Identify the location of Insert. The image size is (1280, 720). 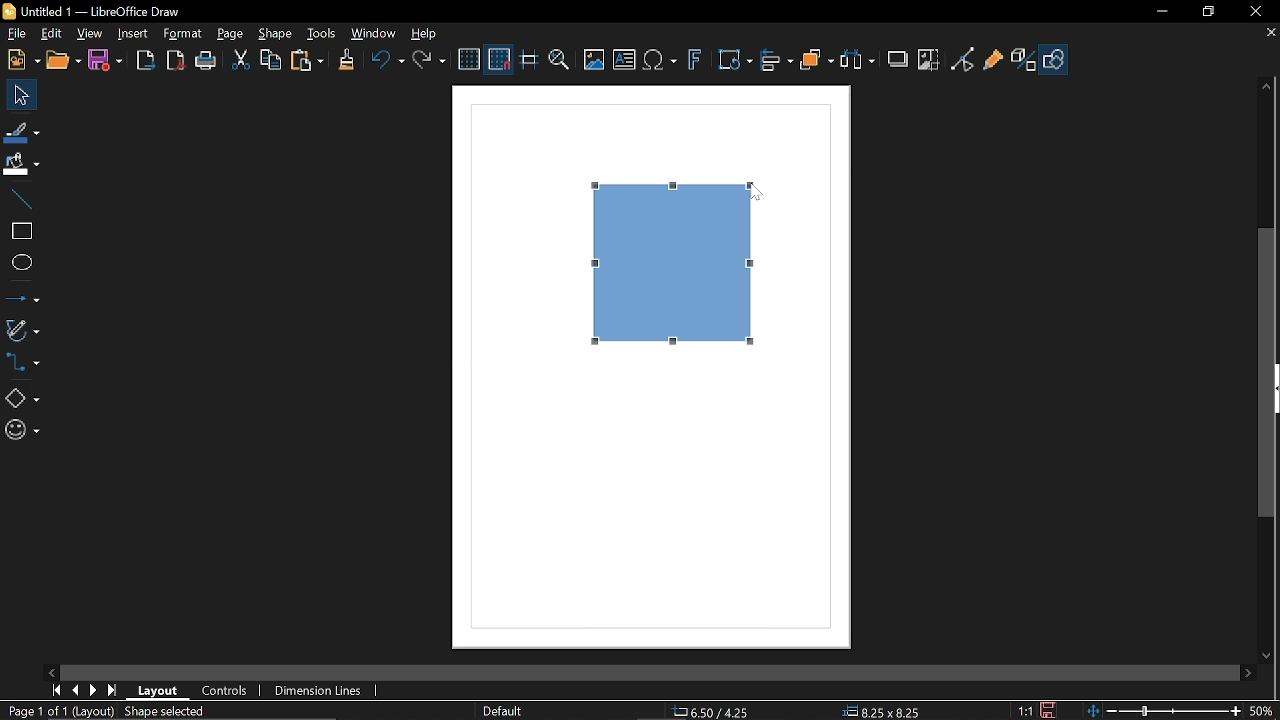
(131, 34).